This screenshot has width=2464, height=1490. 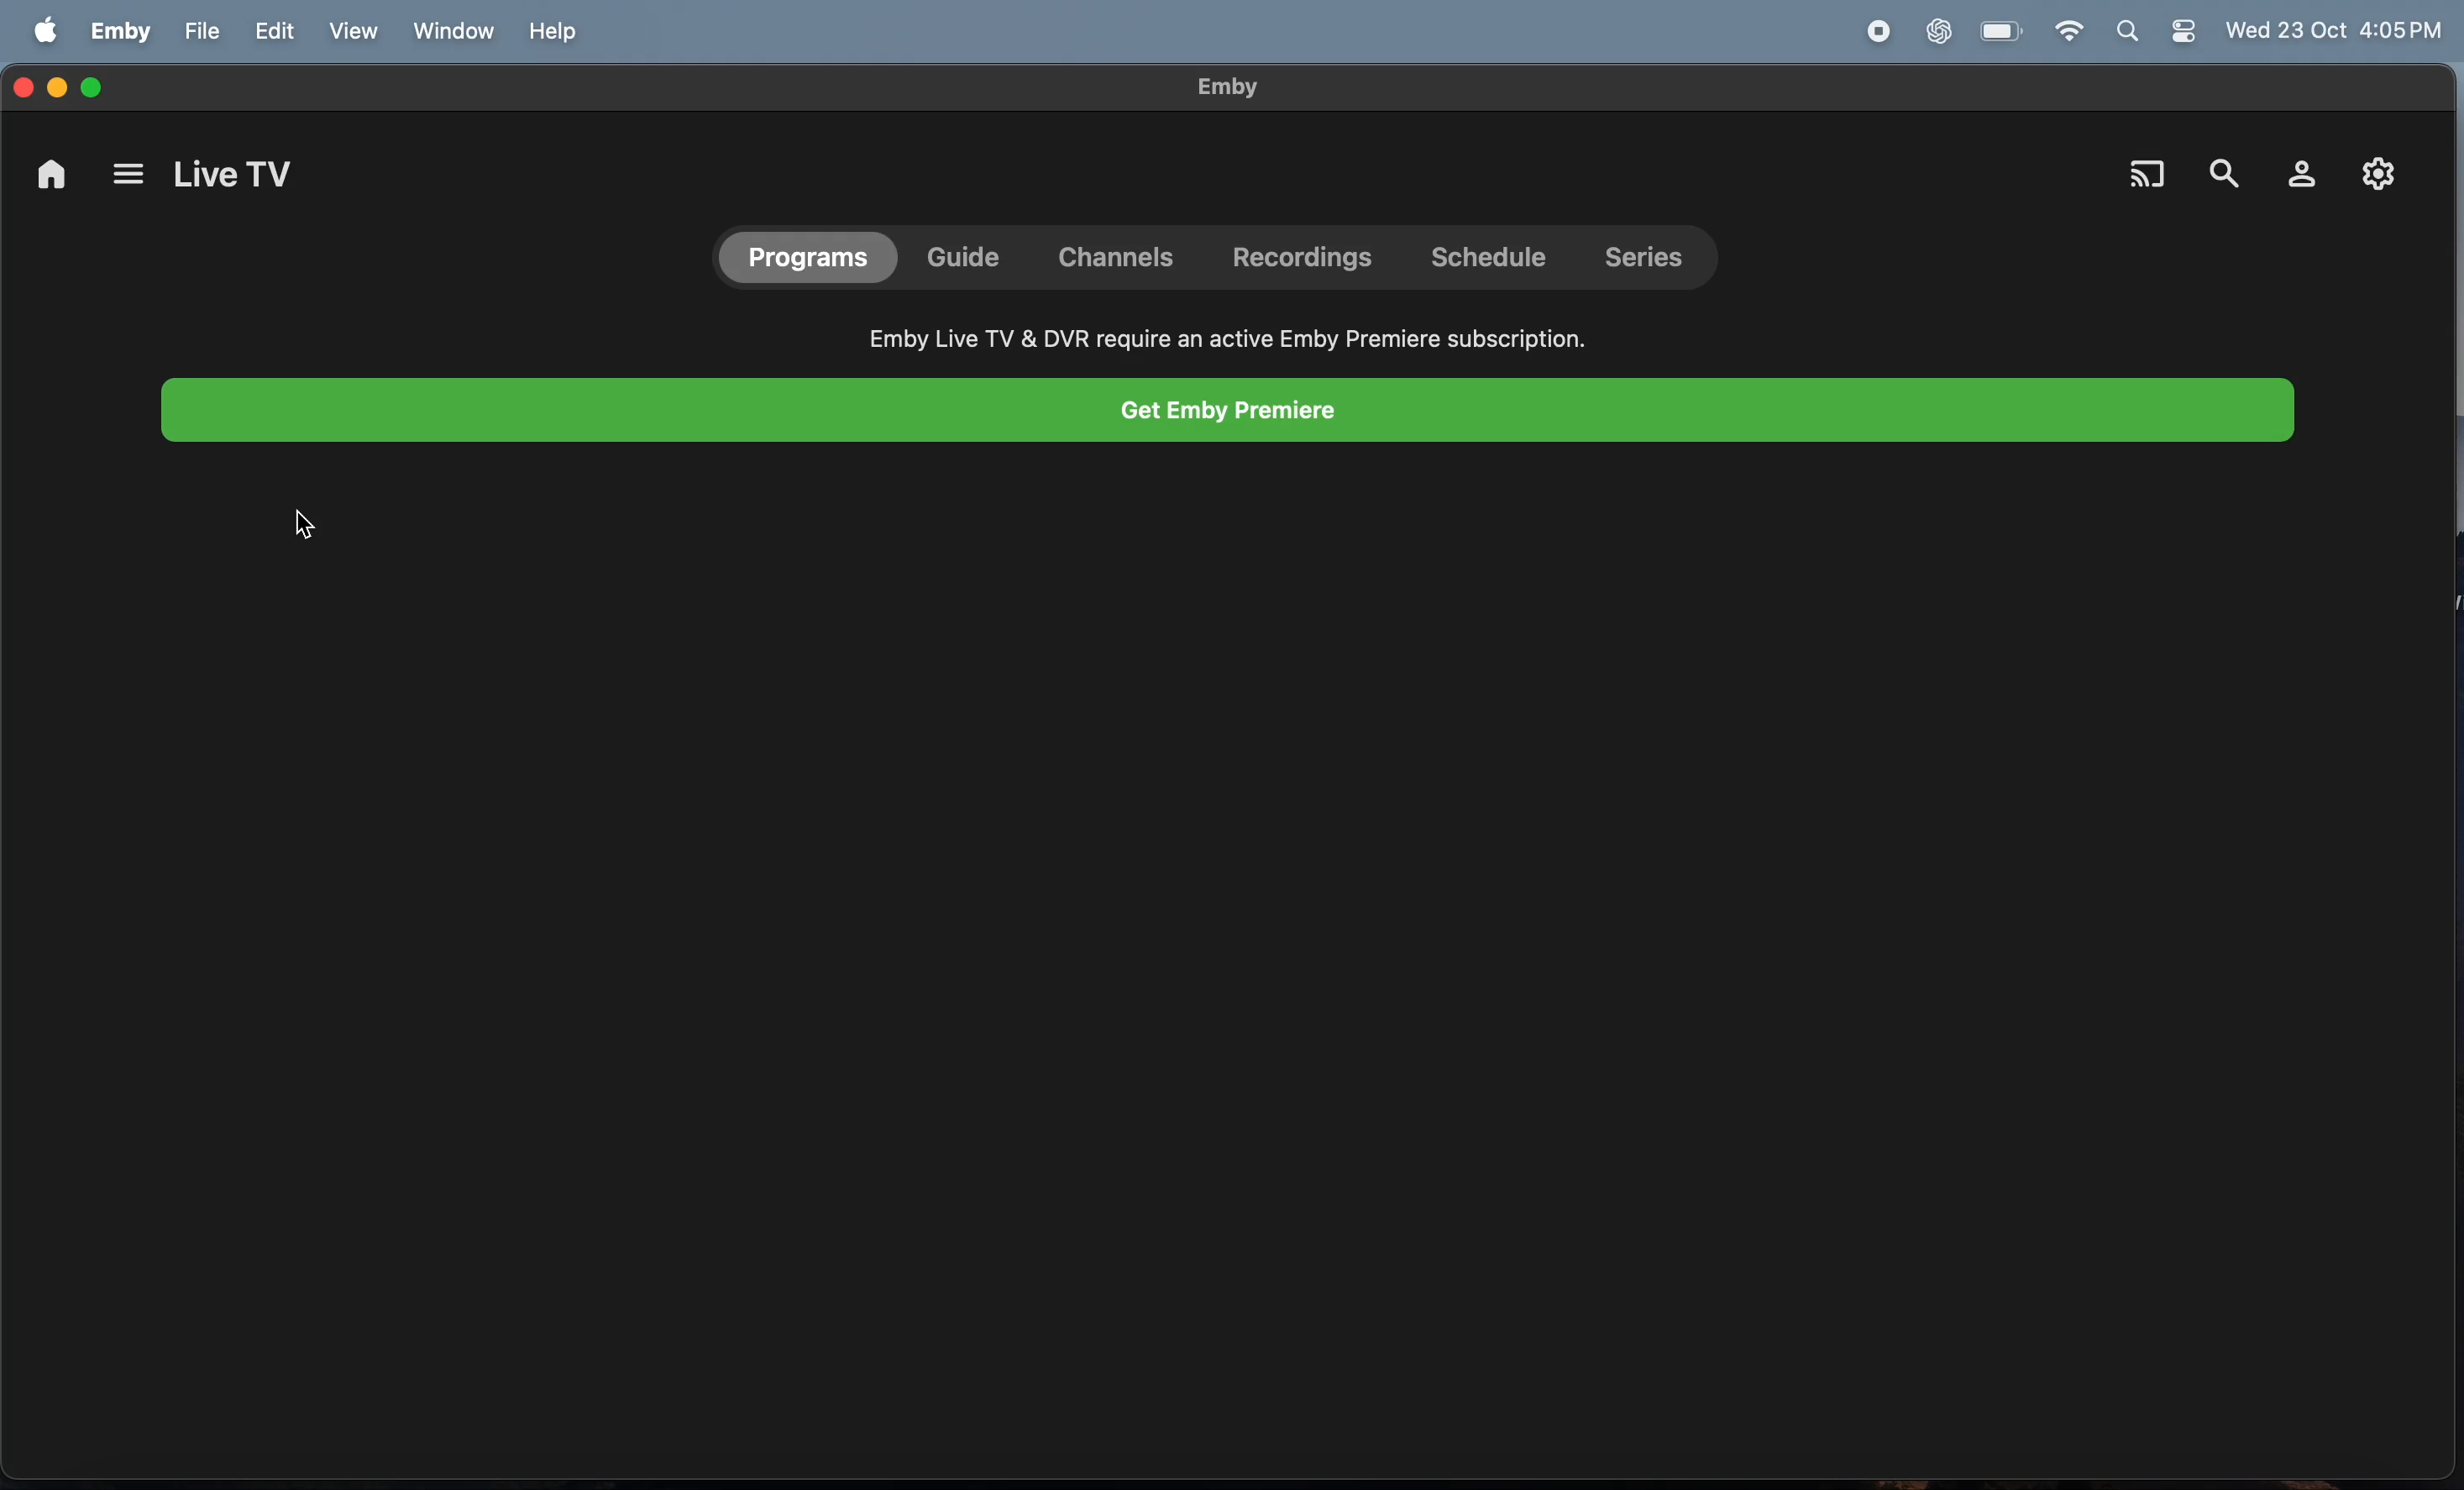 I want to click on live tv, so click(x=236, y=176).